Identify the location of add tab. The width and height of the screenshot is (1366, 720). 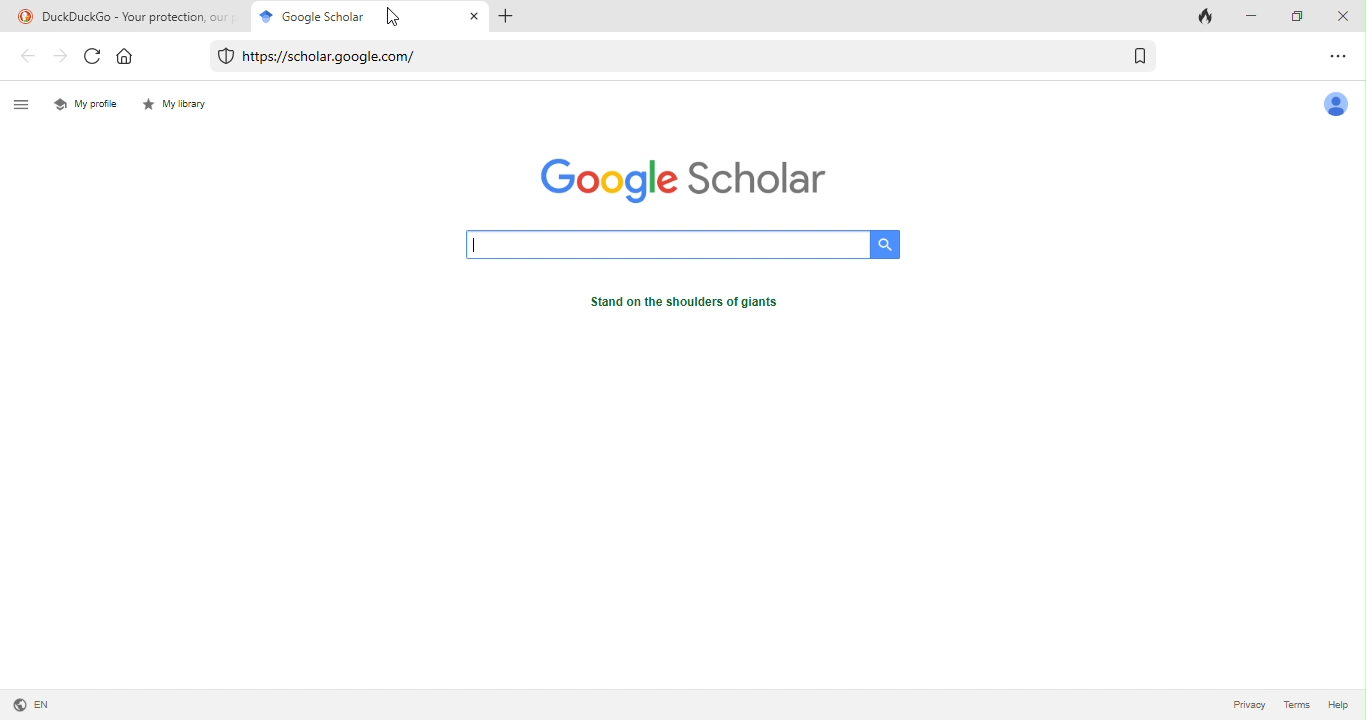
(508, 18).